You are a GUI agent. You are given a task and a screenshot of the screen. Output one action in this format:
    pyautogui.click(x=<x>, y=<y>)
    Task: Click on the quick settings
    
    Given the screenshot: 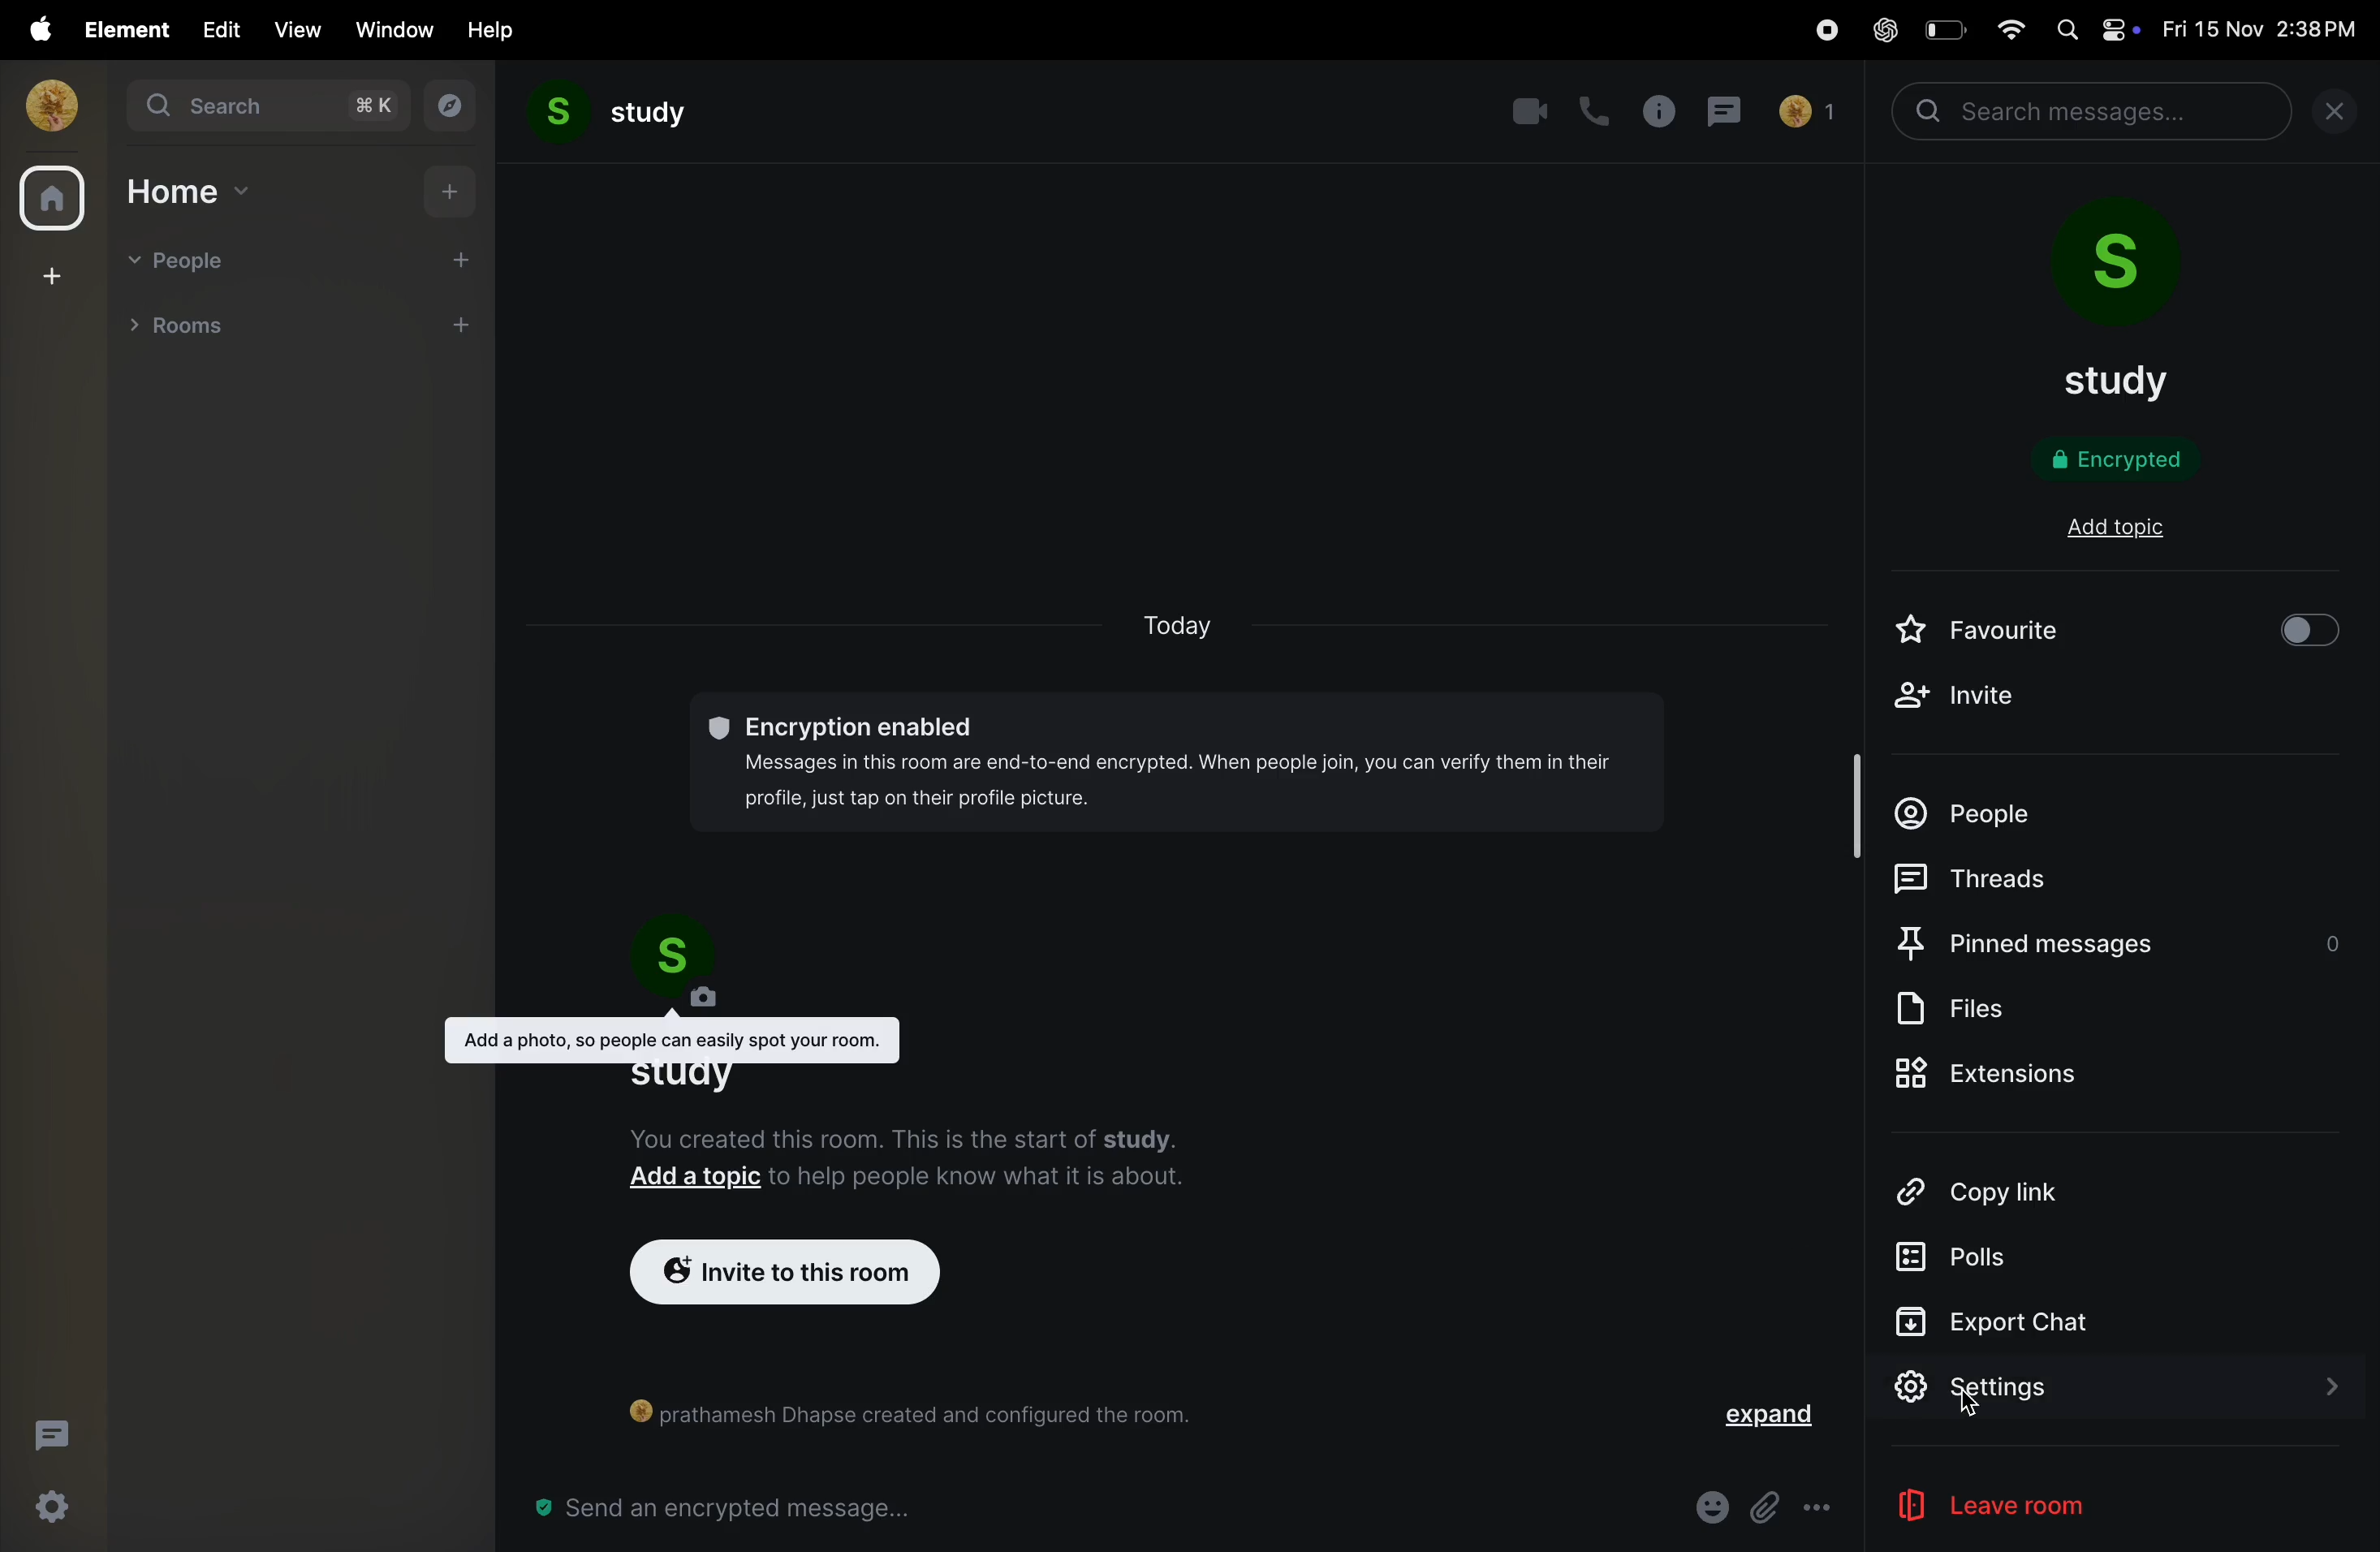 What is the action you would take?
    pyautogui.click(x=44, y=1510)
    